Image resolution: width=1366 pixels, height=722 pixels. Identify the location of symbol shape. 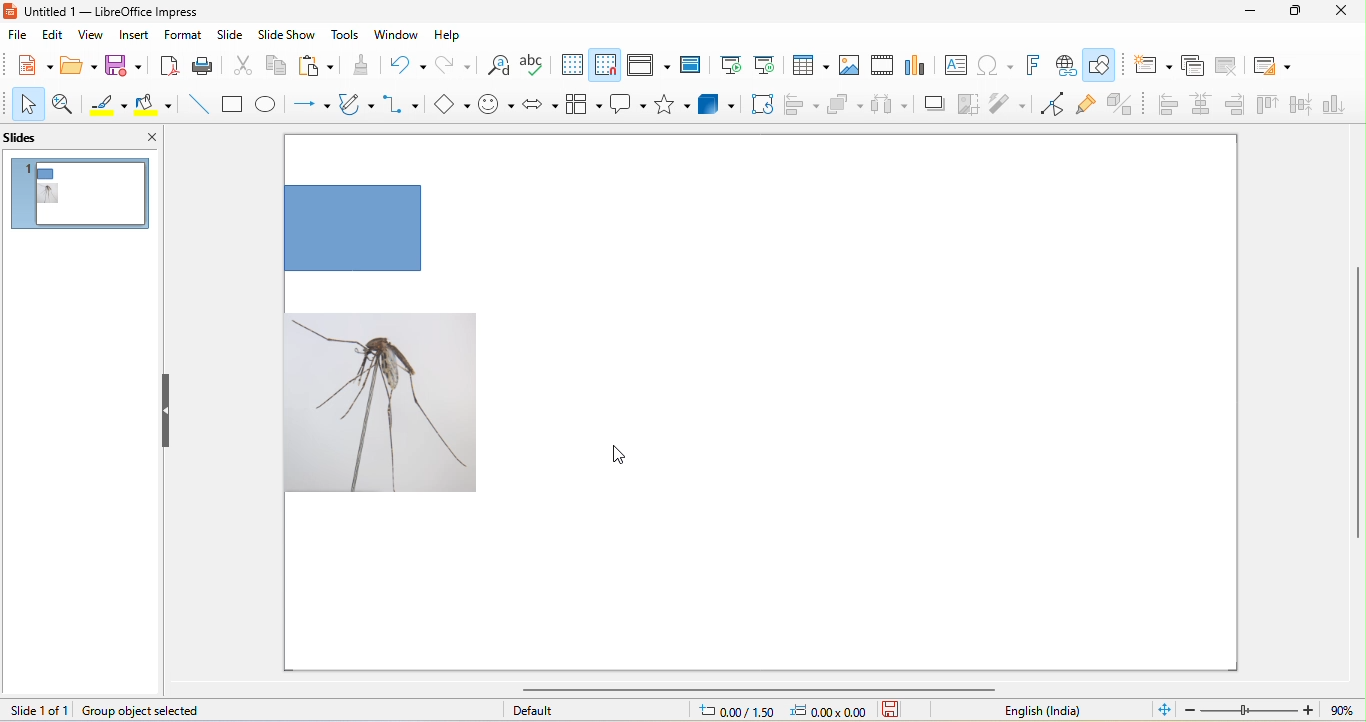
(494, 106).